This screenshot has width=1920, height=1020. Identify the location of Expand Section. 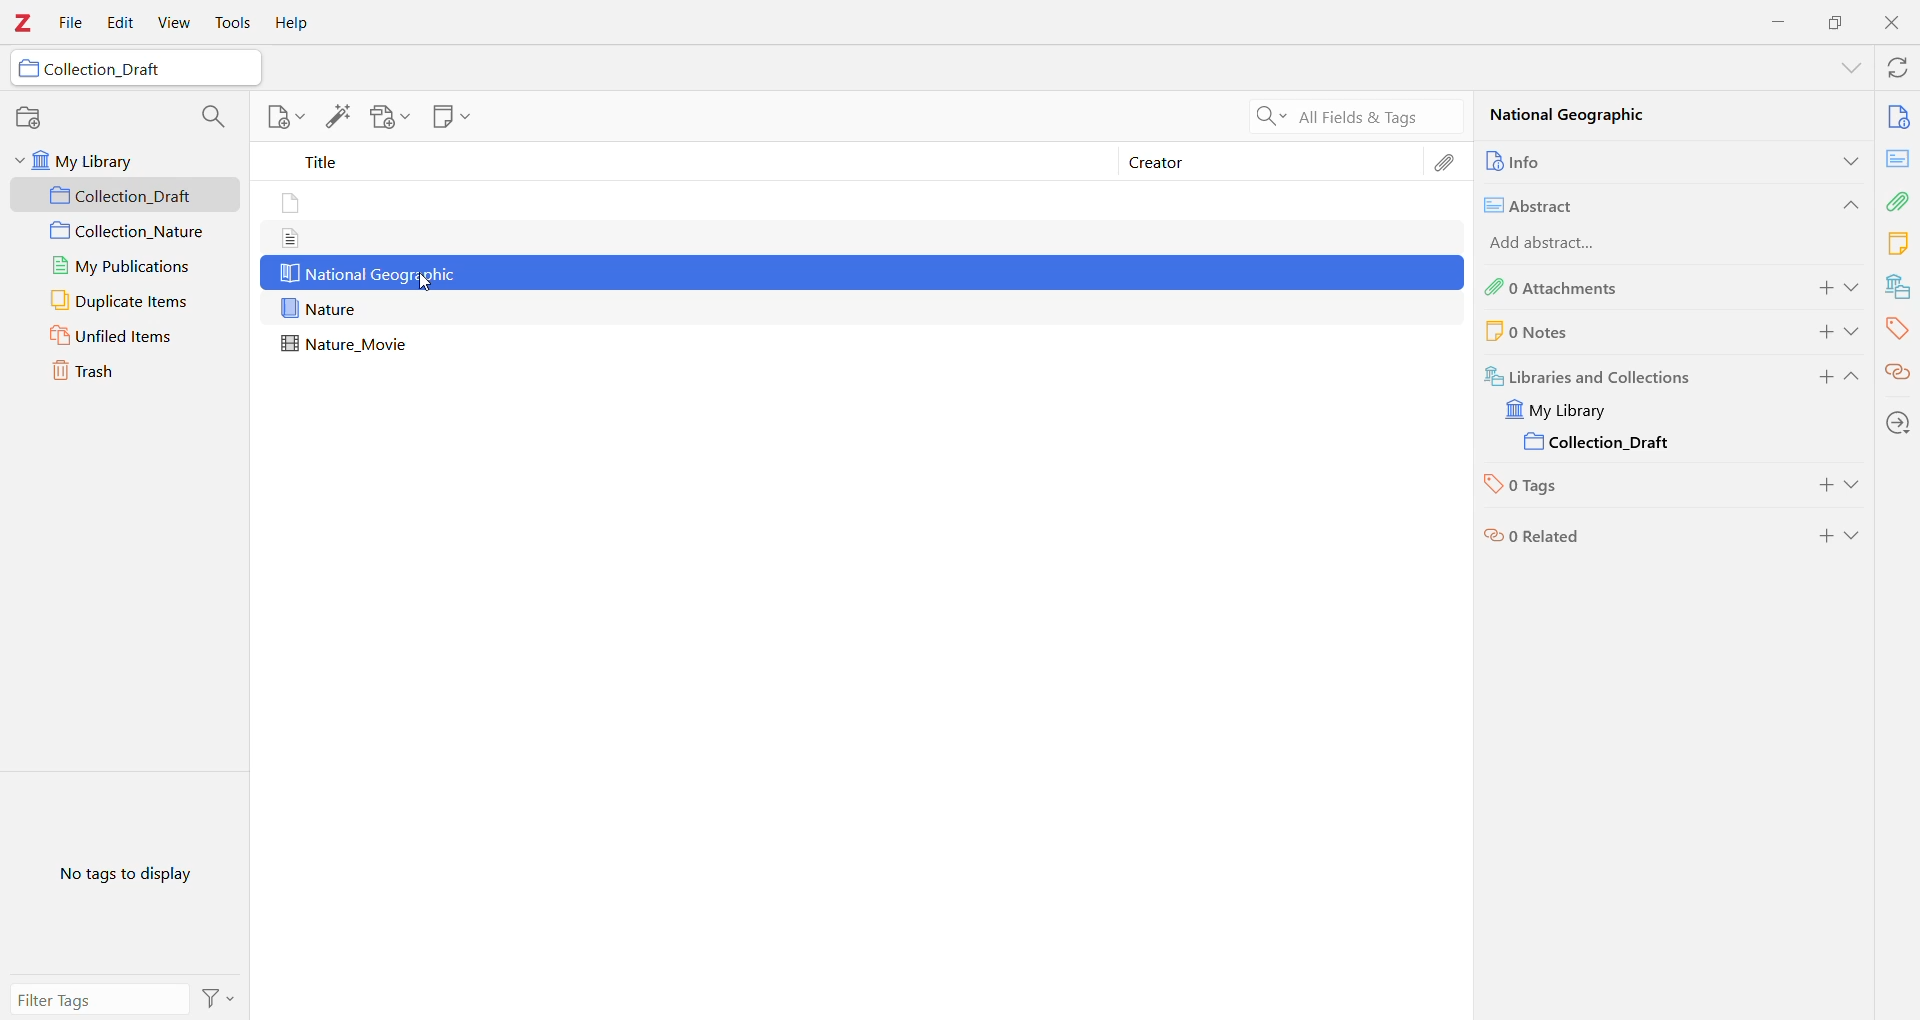
(1855, 288).